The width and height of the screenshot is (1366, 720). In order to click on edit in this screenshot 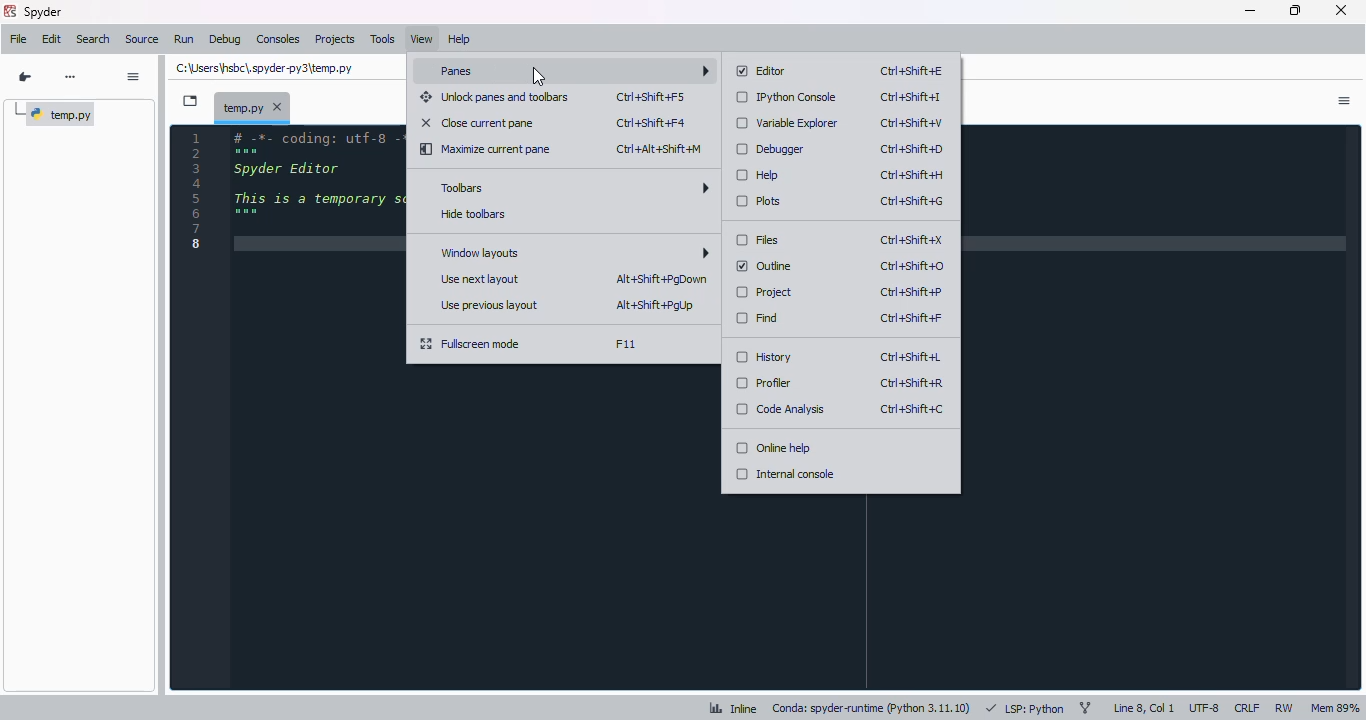, I will do `click(52, 39)`.